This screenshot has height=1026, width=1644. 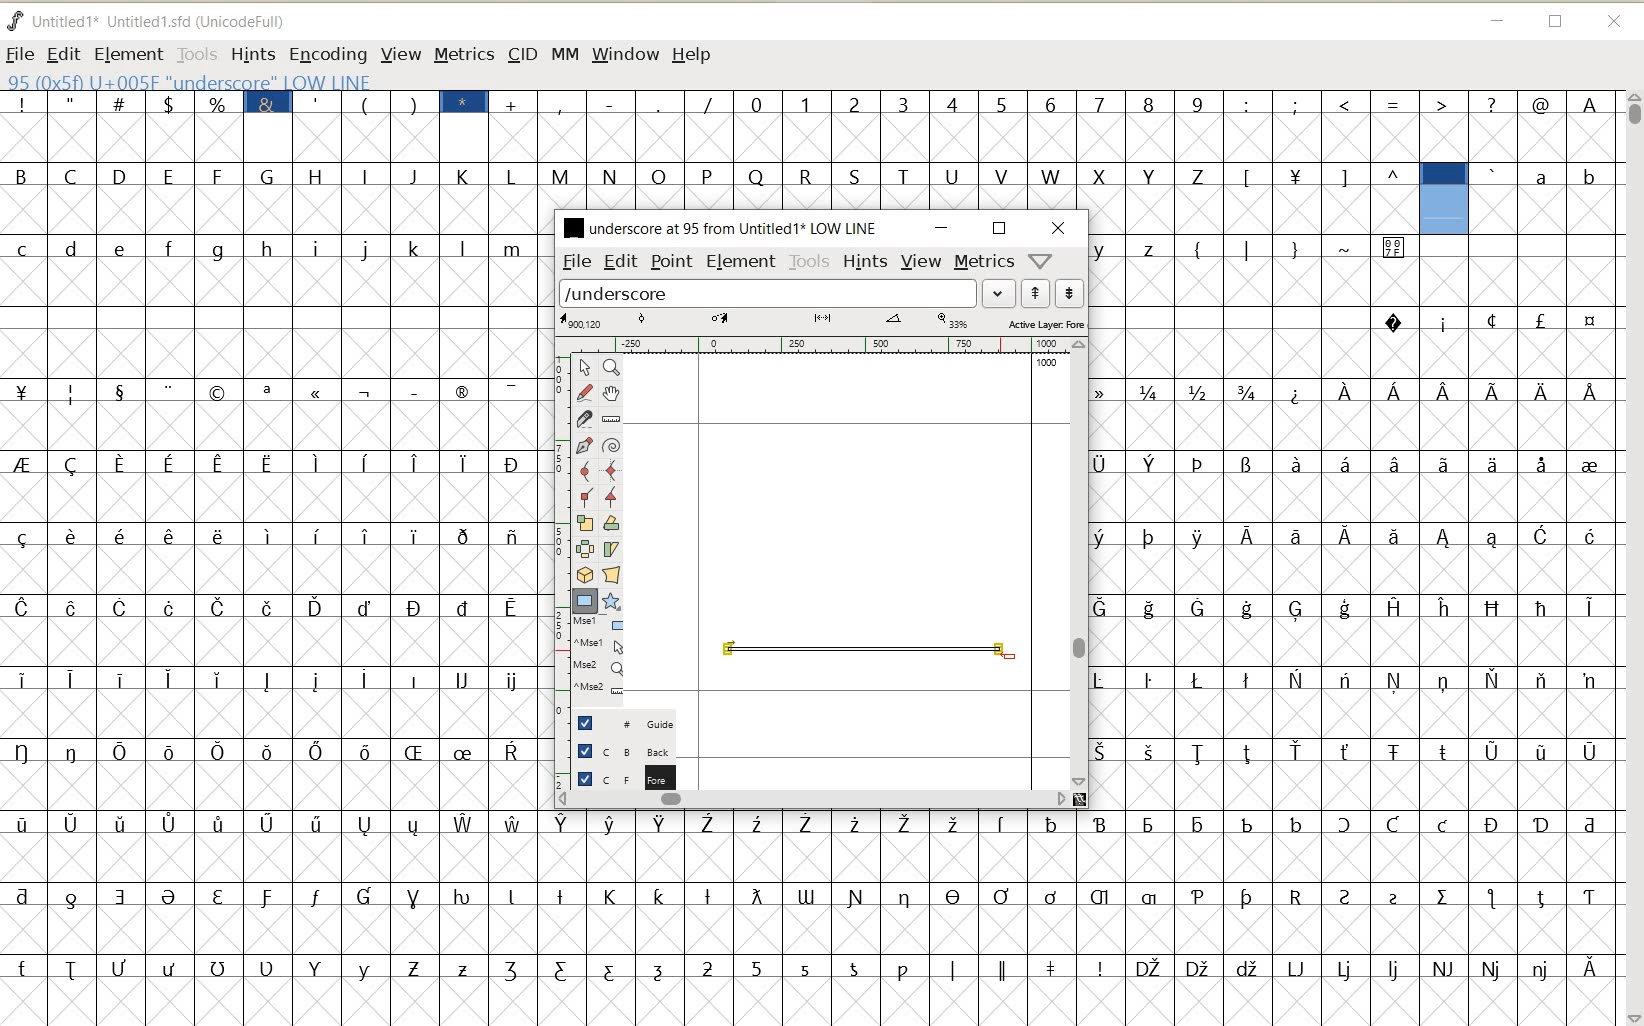 I want to click on FILE, so click(x=20, y=54).